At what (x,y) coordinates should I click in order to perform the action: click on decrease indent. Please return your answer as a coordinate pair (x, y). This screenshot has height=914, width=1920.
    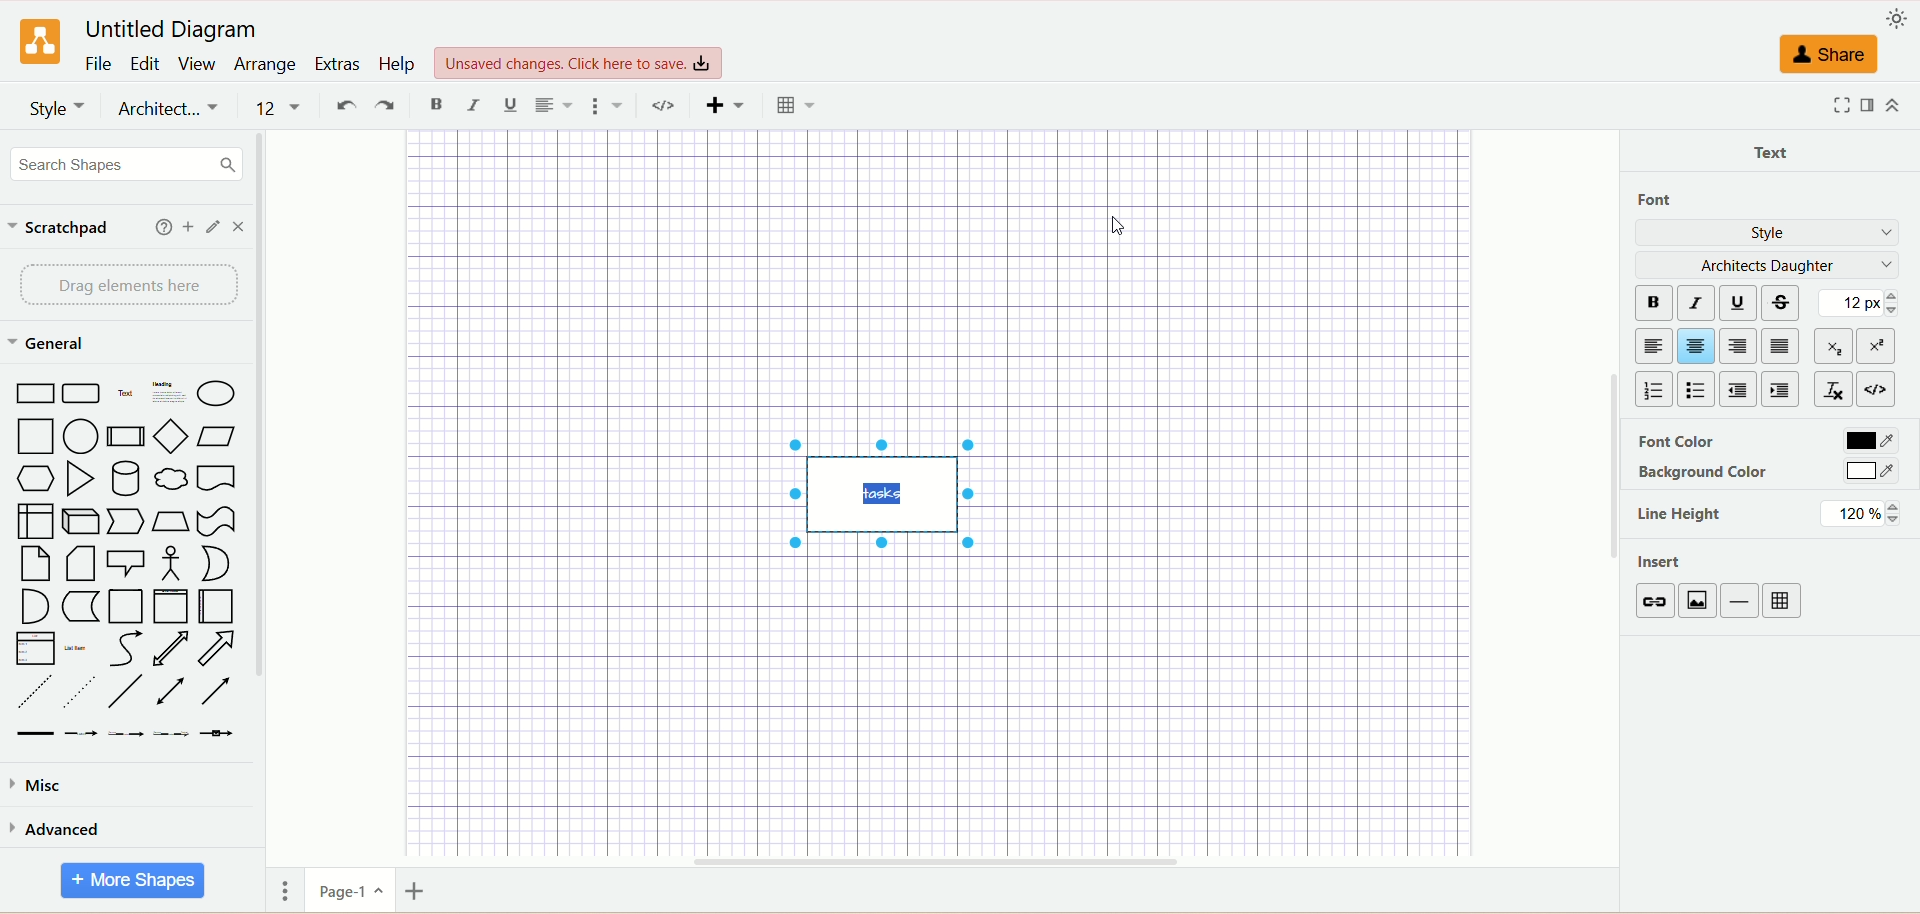
    Looking at the image, I should click on (1739, 389).